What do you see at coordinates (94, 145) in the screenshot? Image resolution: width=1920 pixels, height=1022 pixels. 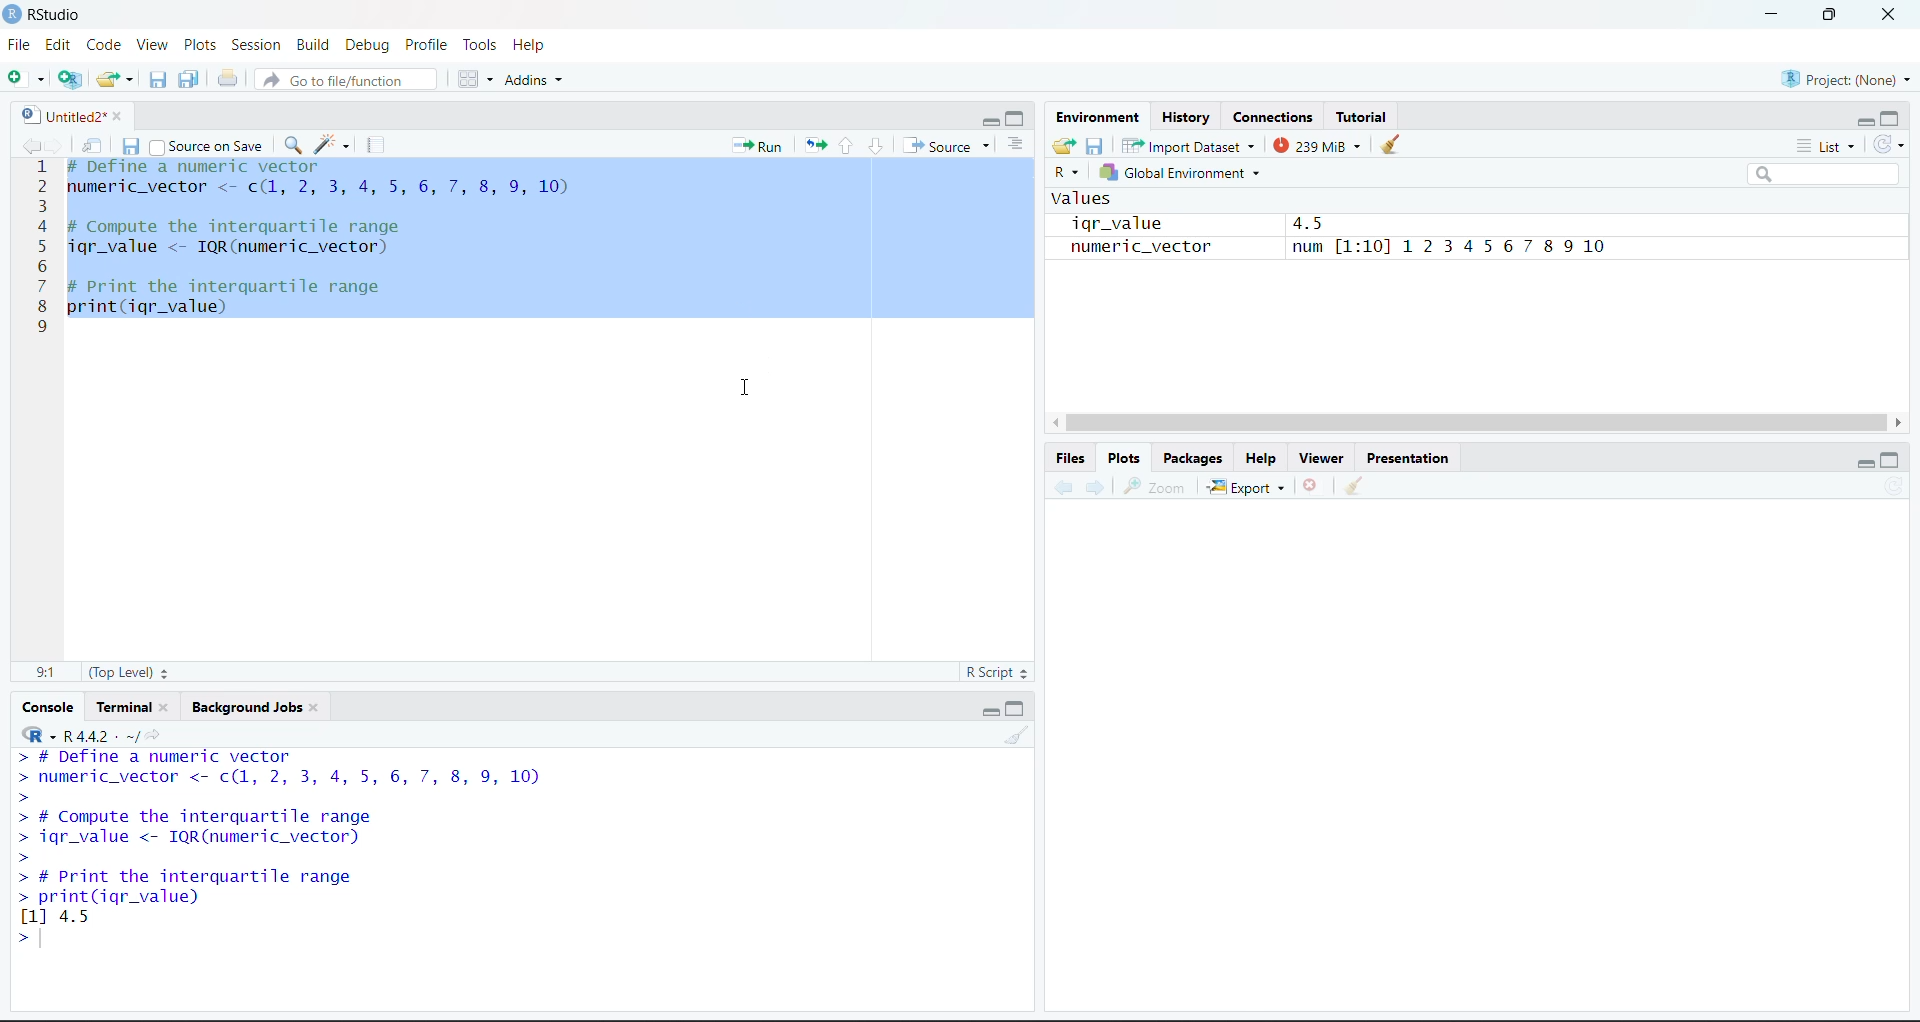 I see `Show in new window` at bounding box center [94, 145].